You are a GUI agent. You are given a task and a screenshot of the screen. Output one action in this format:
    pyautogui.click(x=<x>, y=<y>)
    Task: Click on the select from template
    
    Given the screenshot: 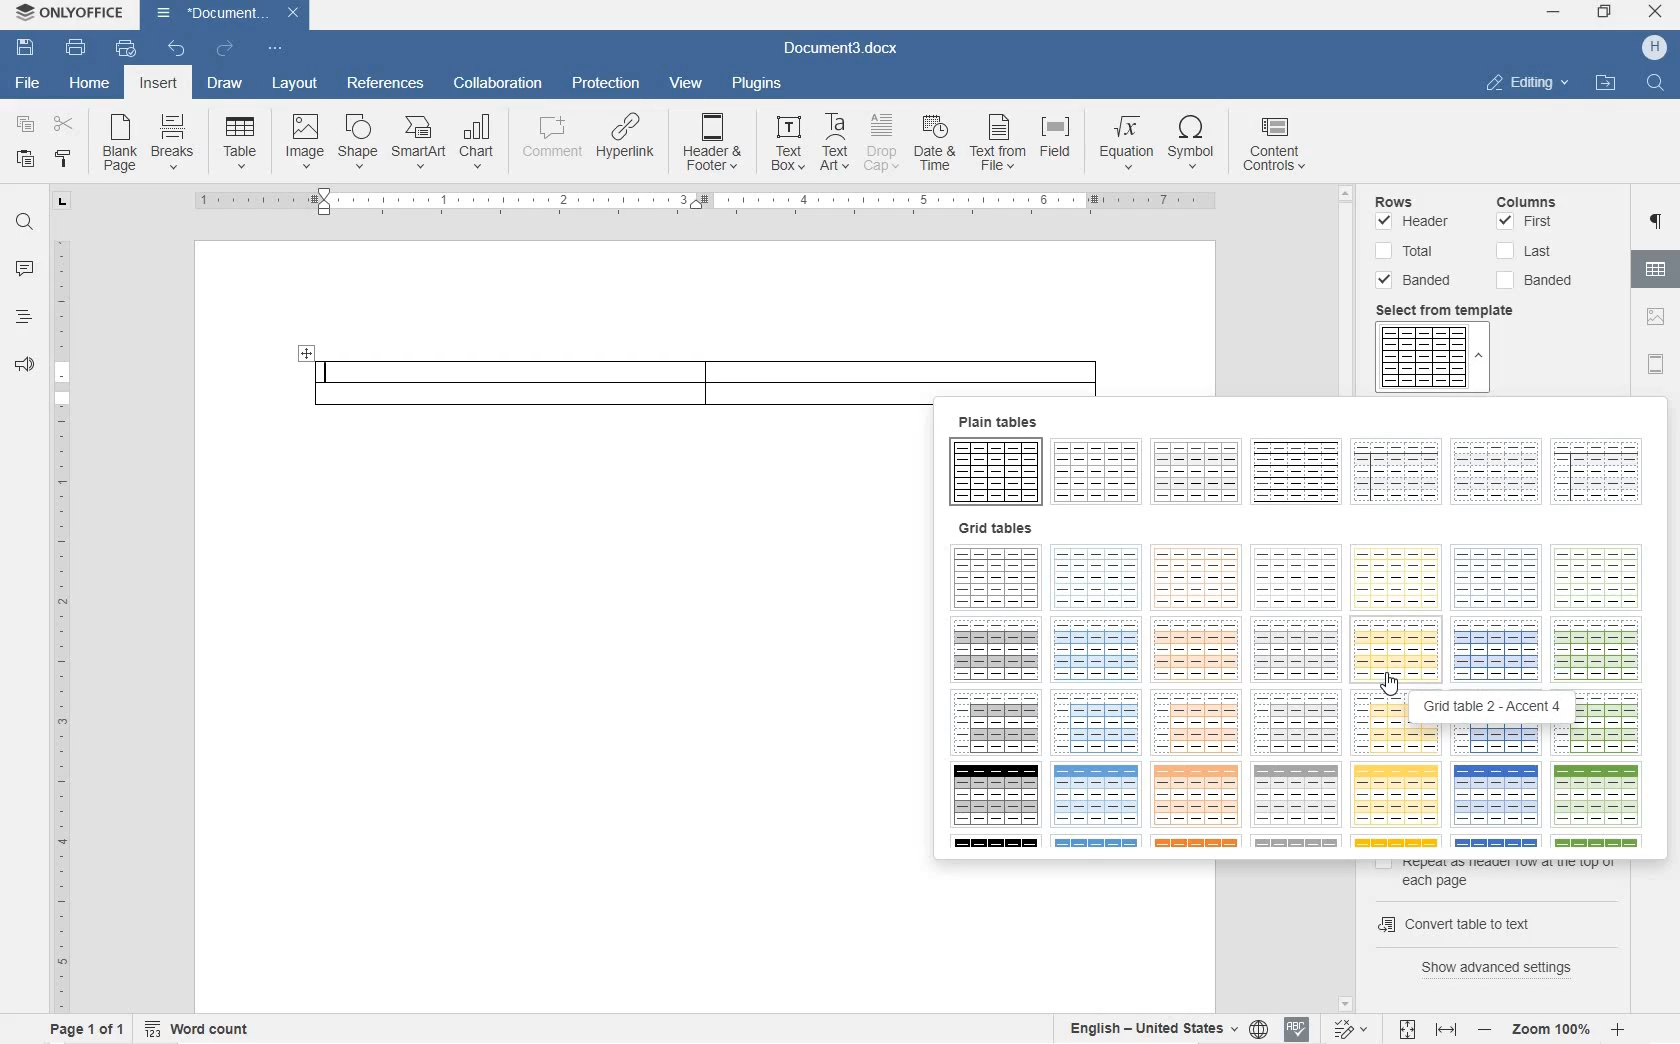 What is the action you would take?
    pyautogui.click(x=1454, y=310)
    